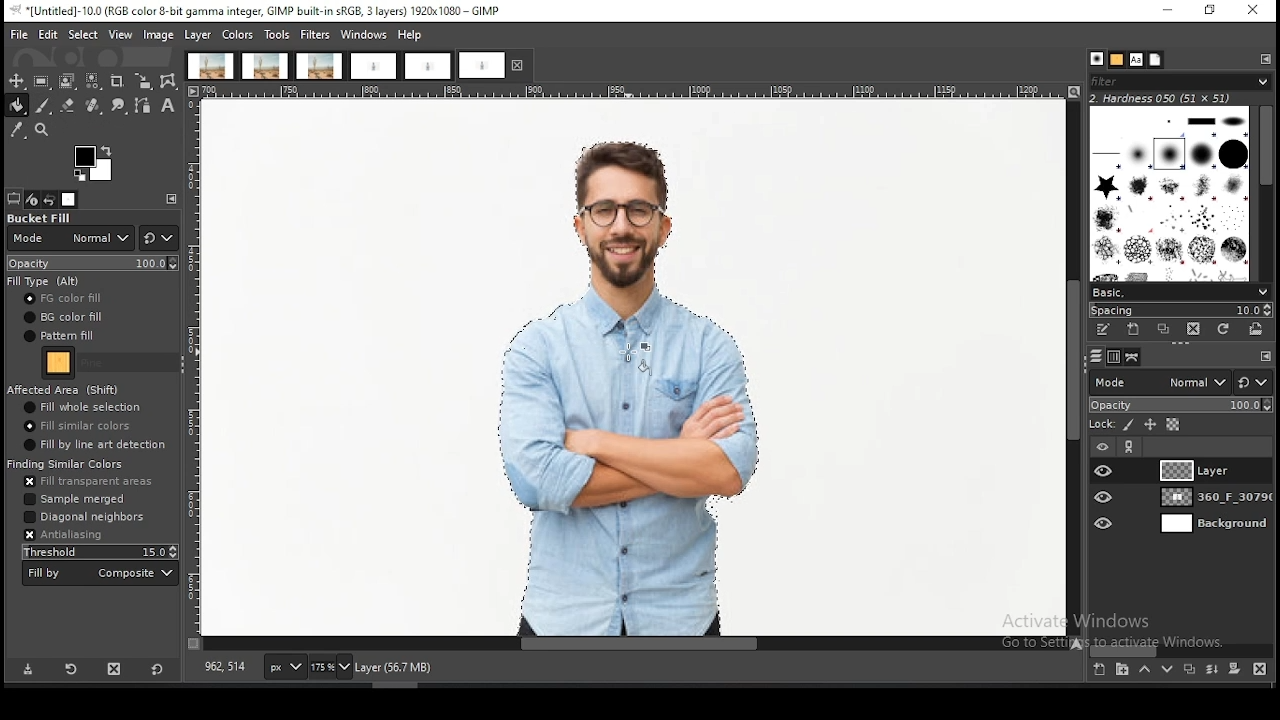 The height and width of the screenshot is (720, 1280). Describe the element at coordinates (428, 67) in the screenshot. I see `project tab` at that location.